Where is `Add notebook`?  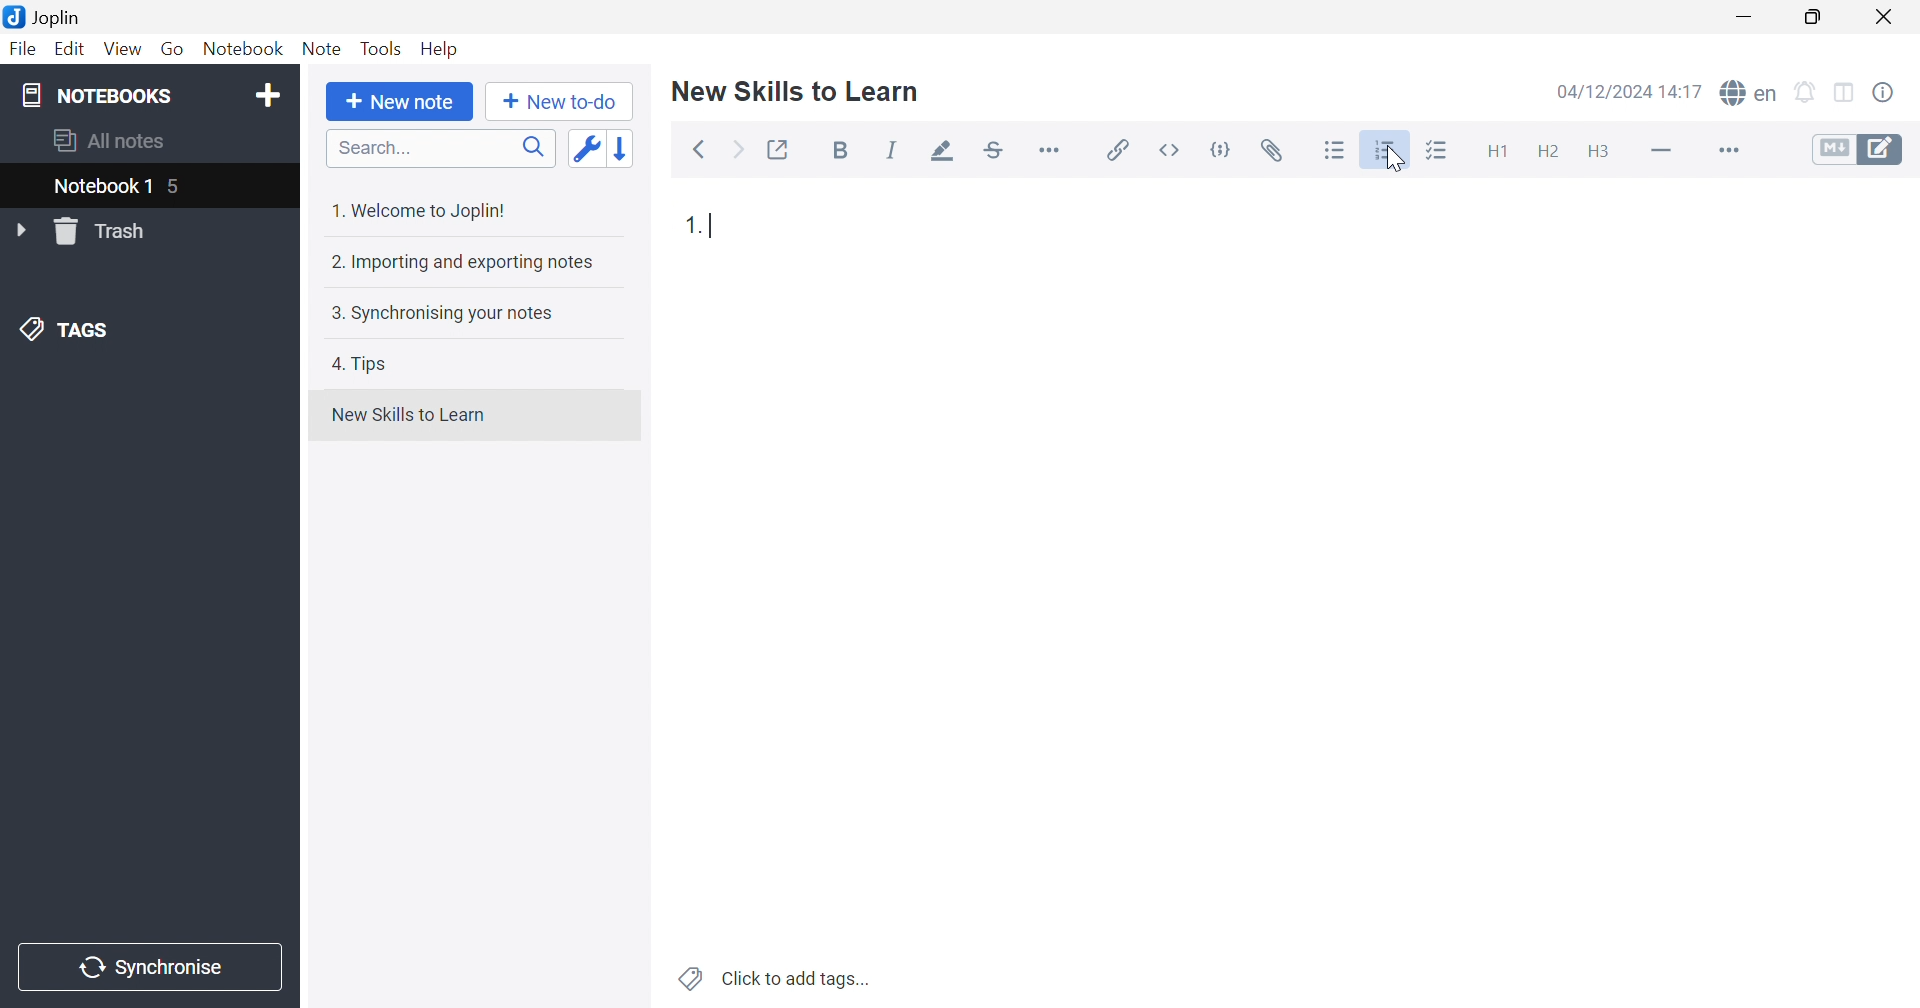 Add notebook is located at coordinates (268, 98).